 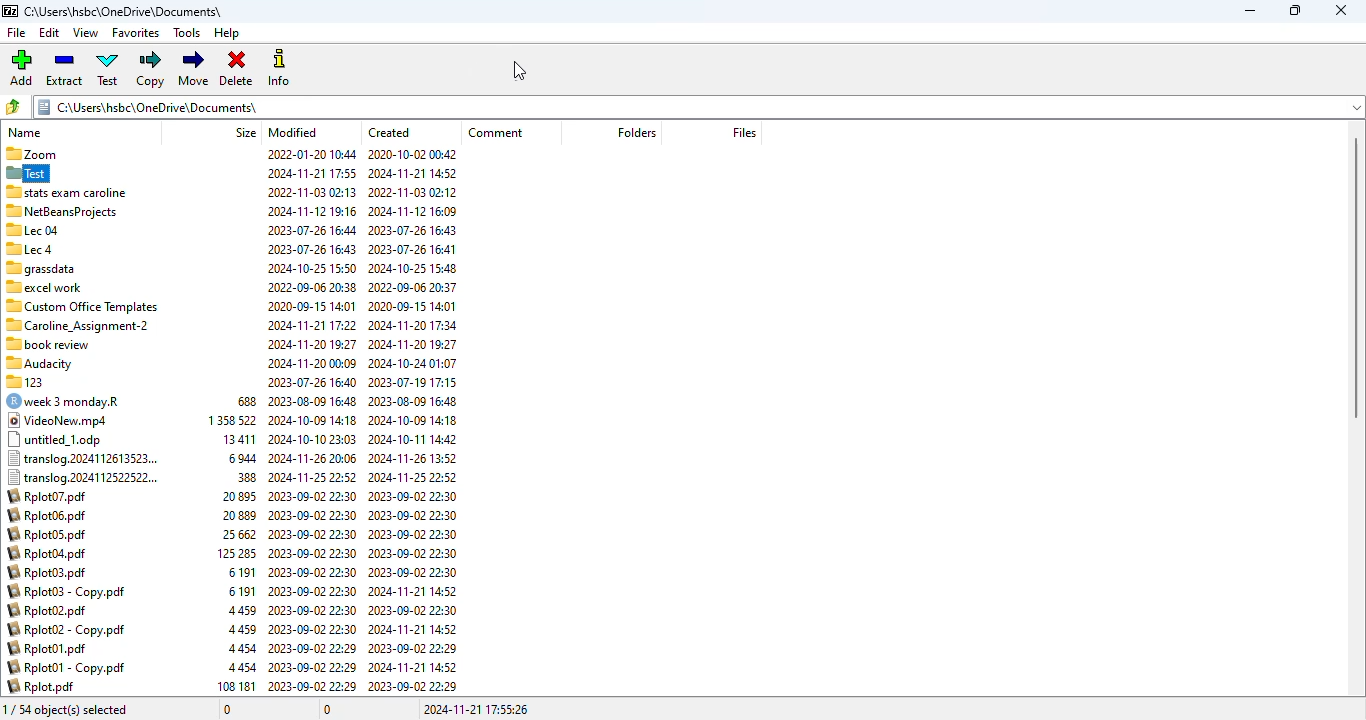 What do you see at coordinates (66, 668) in the screenshot?
I see `Rplot01 - Copy.pdf` at bounding box center [66, 668].